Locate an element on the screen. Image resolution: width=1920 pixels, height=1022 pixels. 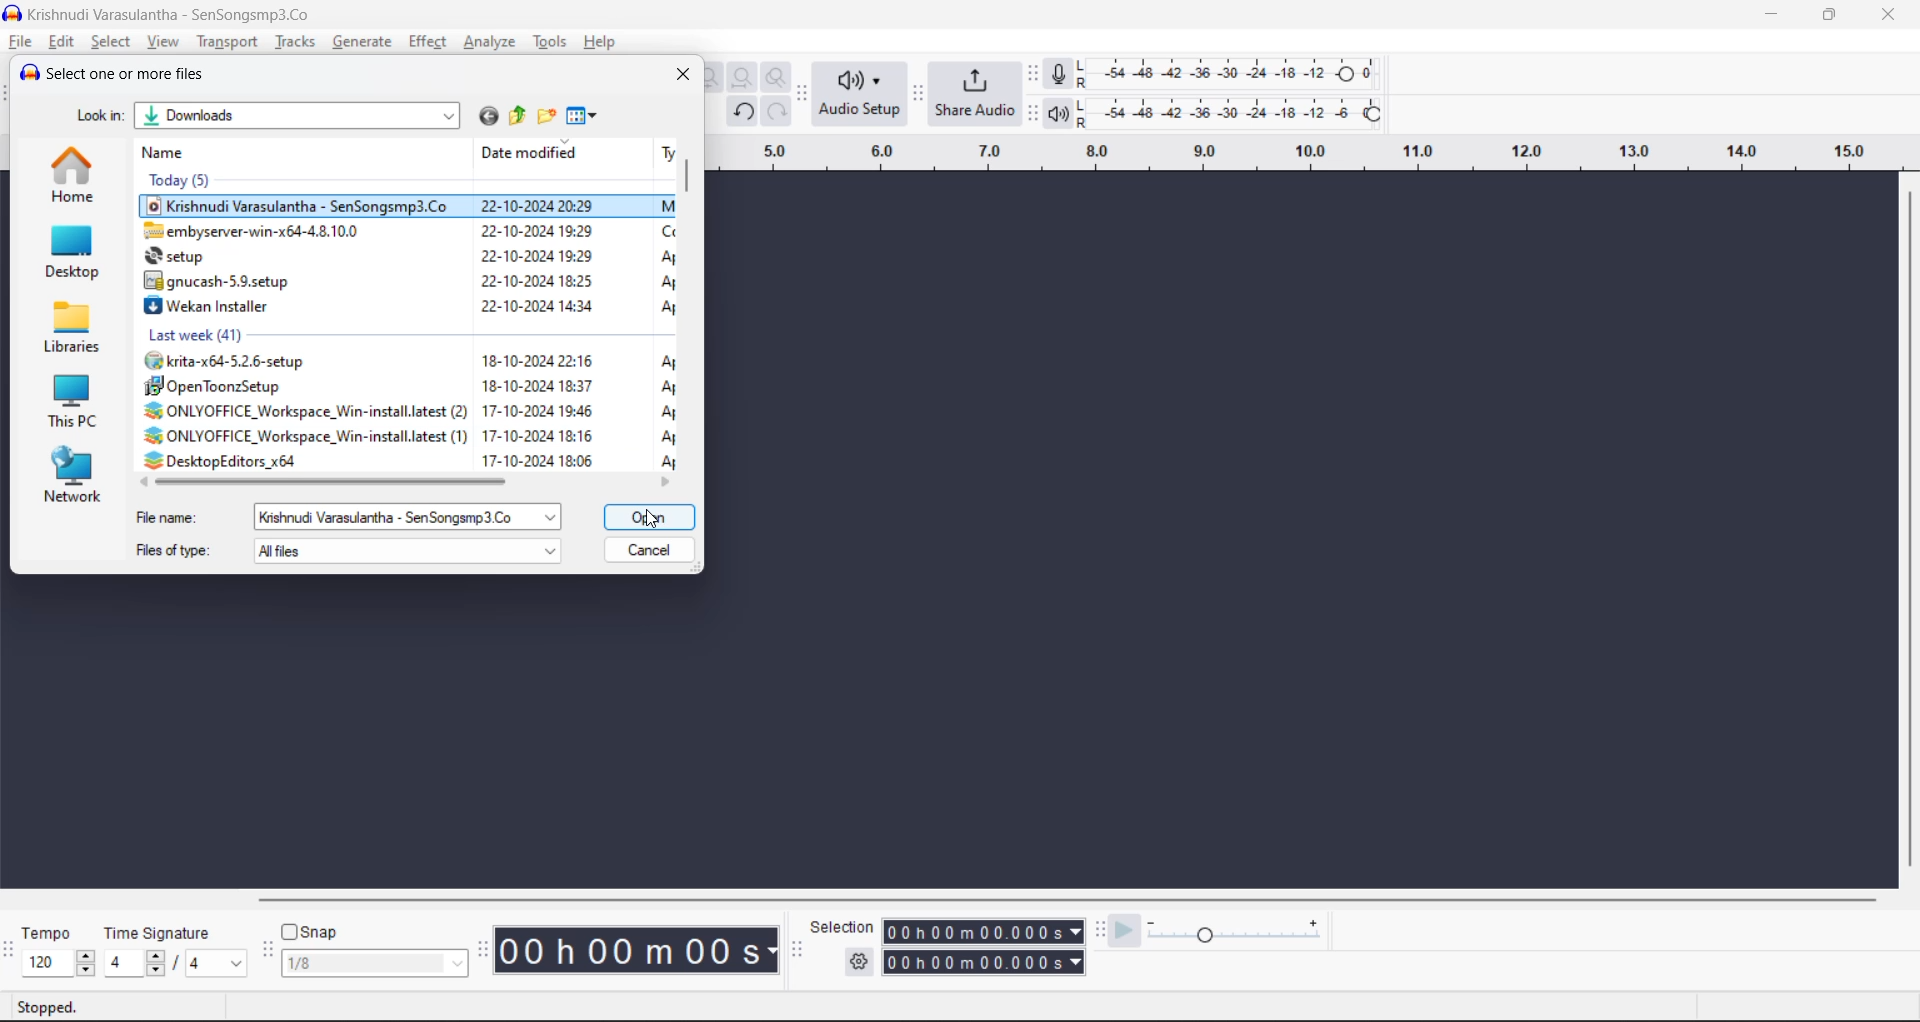
share audio toolbar is located at coordinates (920, 95).